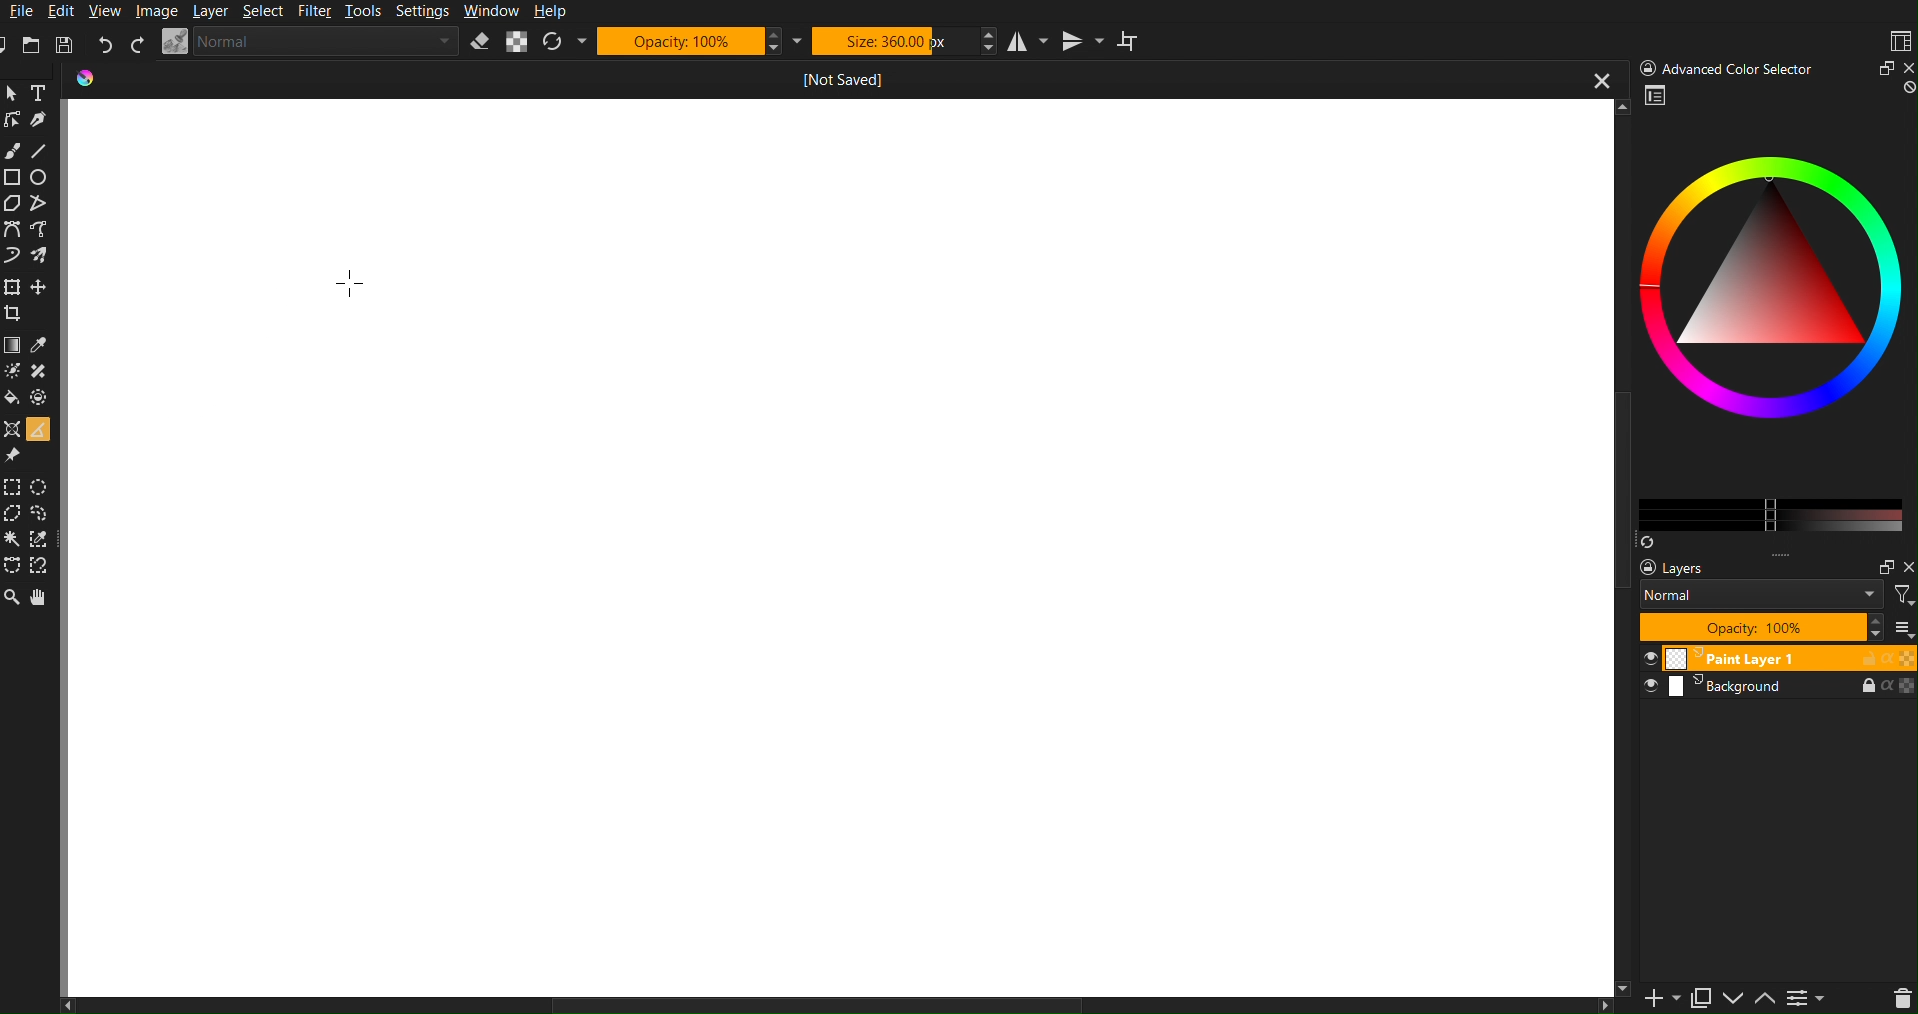 The height and width of the screenshot is (1014, 1918). What do you see at coordinates (17, 313) in the screenshot?
I see `Crop` at bounding box center [17, 313].